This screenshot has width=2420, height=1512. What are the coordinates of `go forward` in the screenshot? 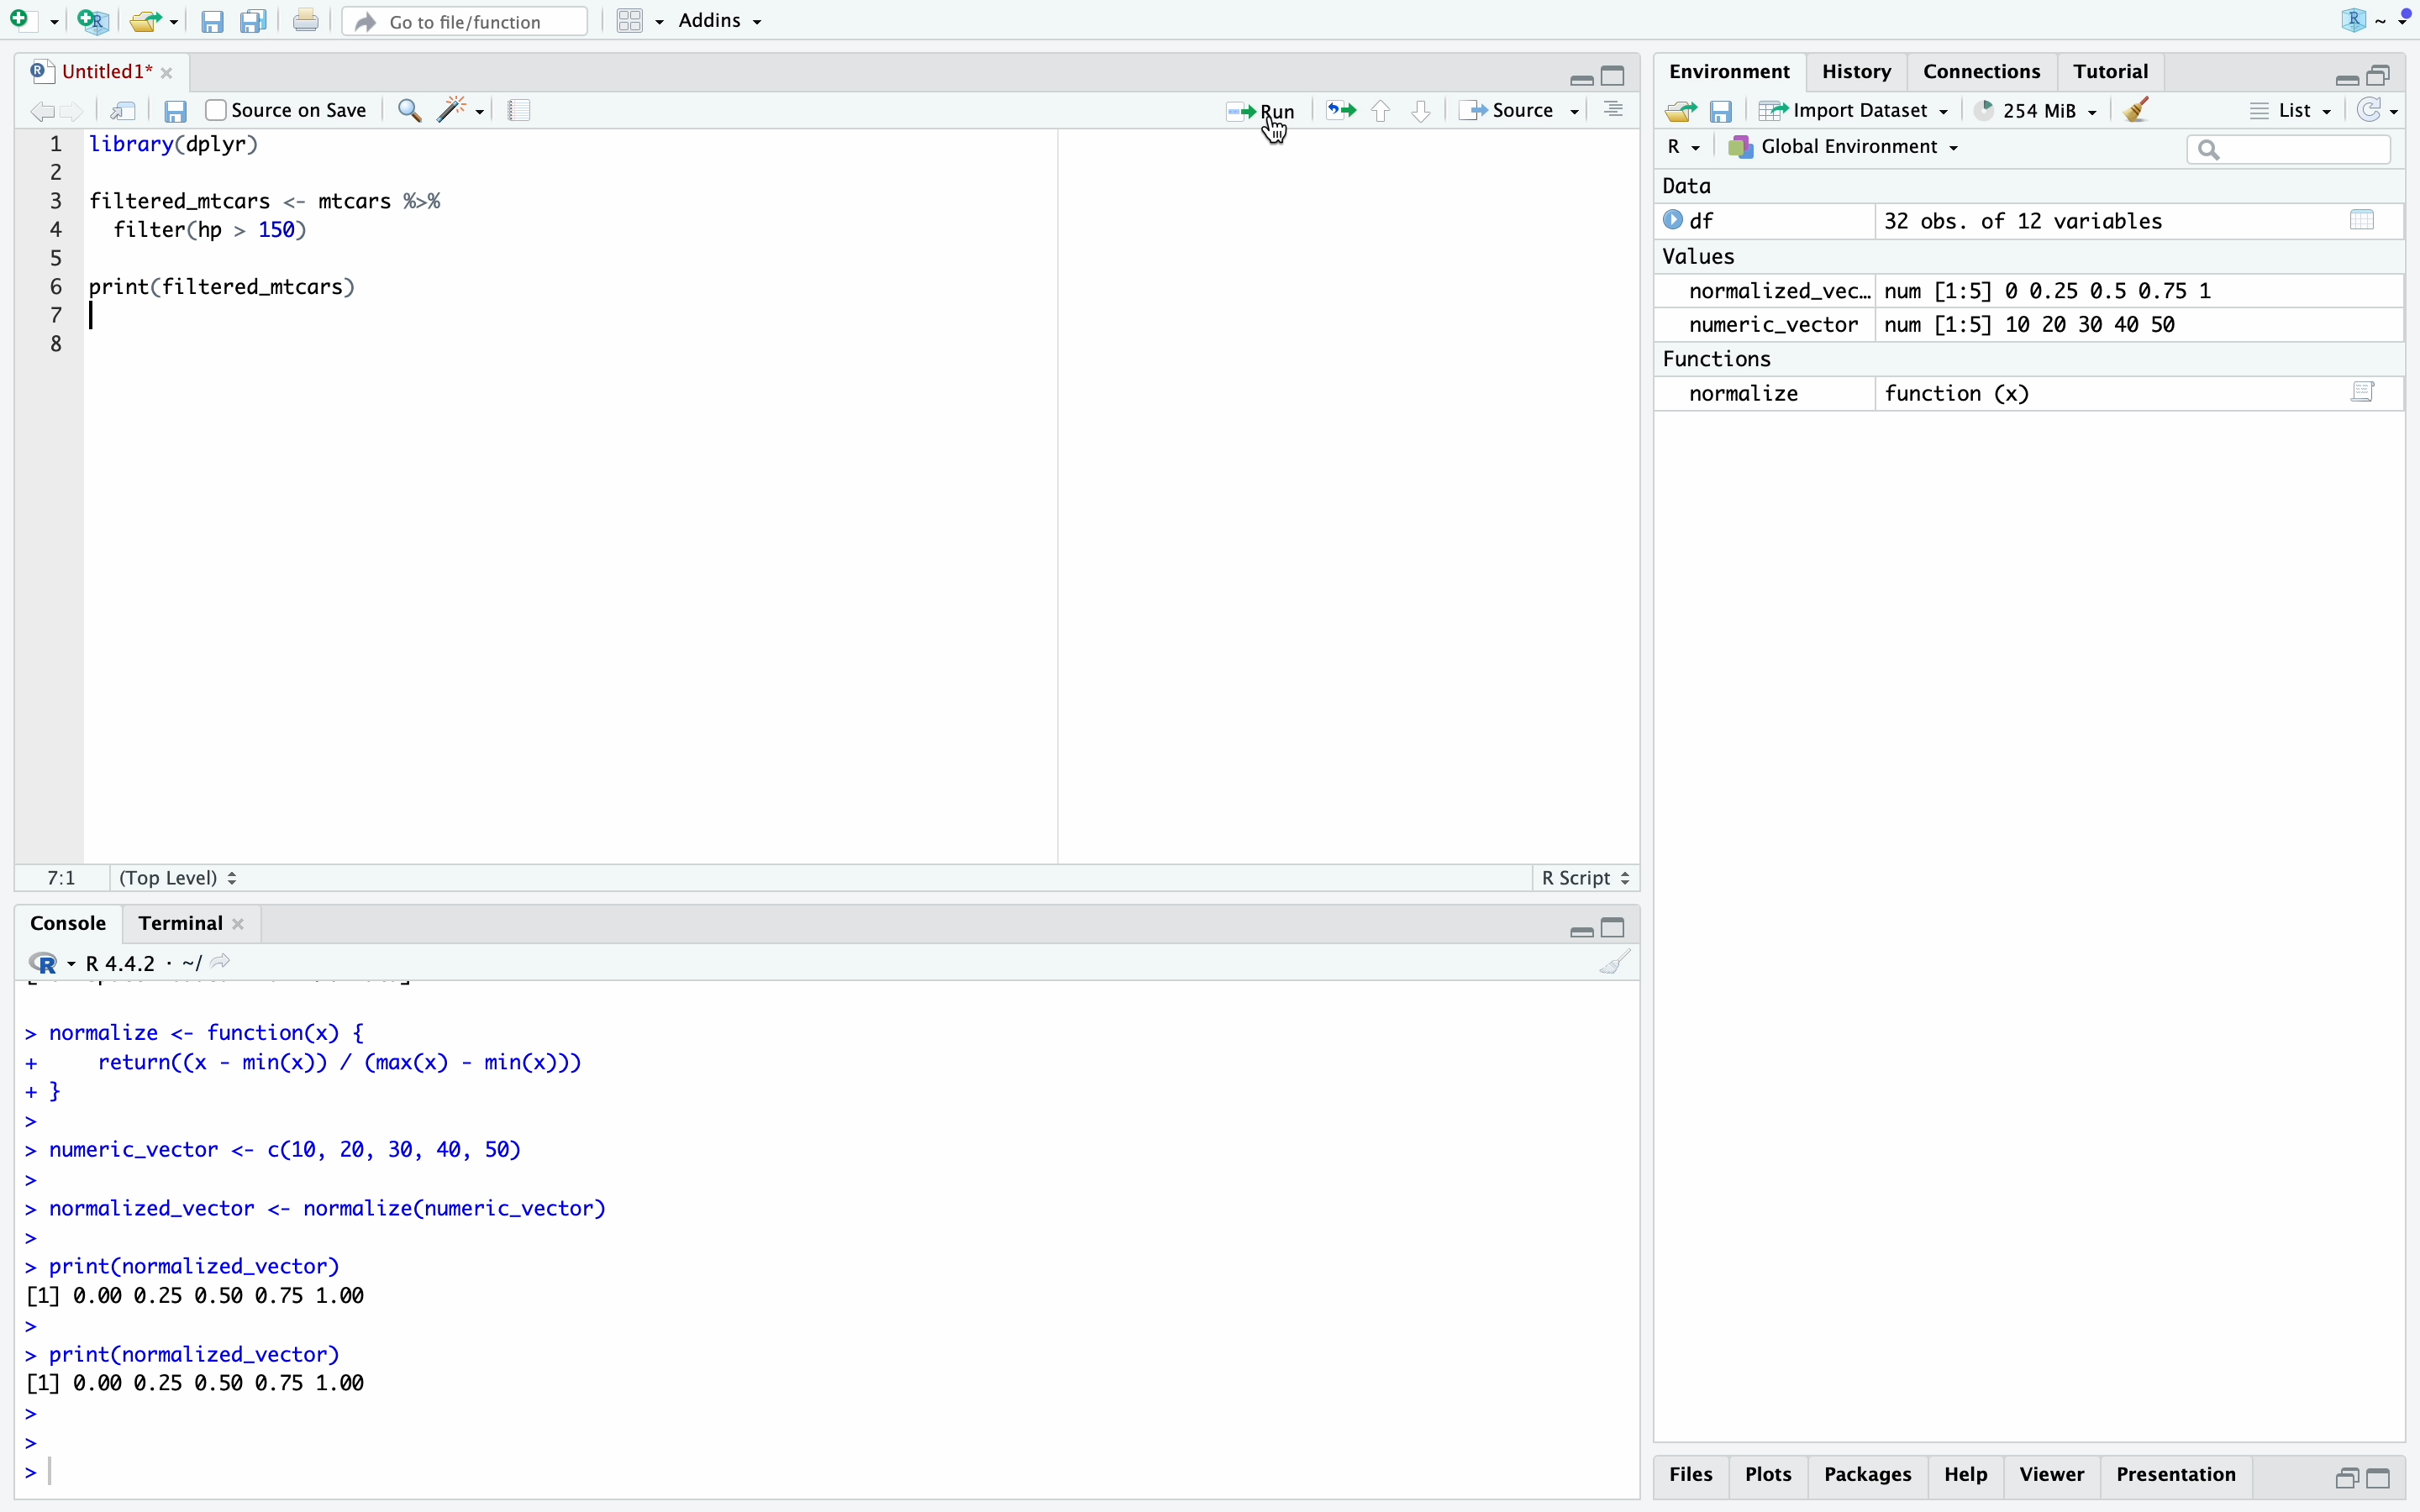 It's located at (72, 109).